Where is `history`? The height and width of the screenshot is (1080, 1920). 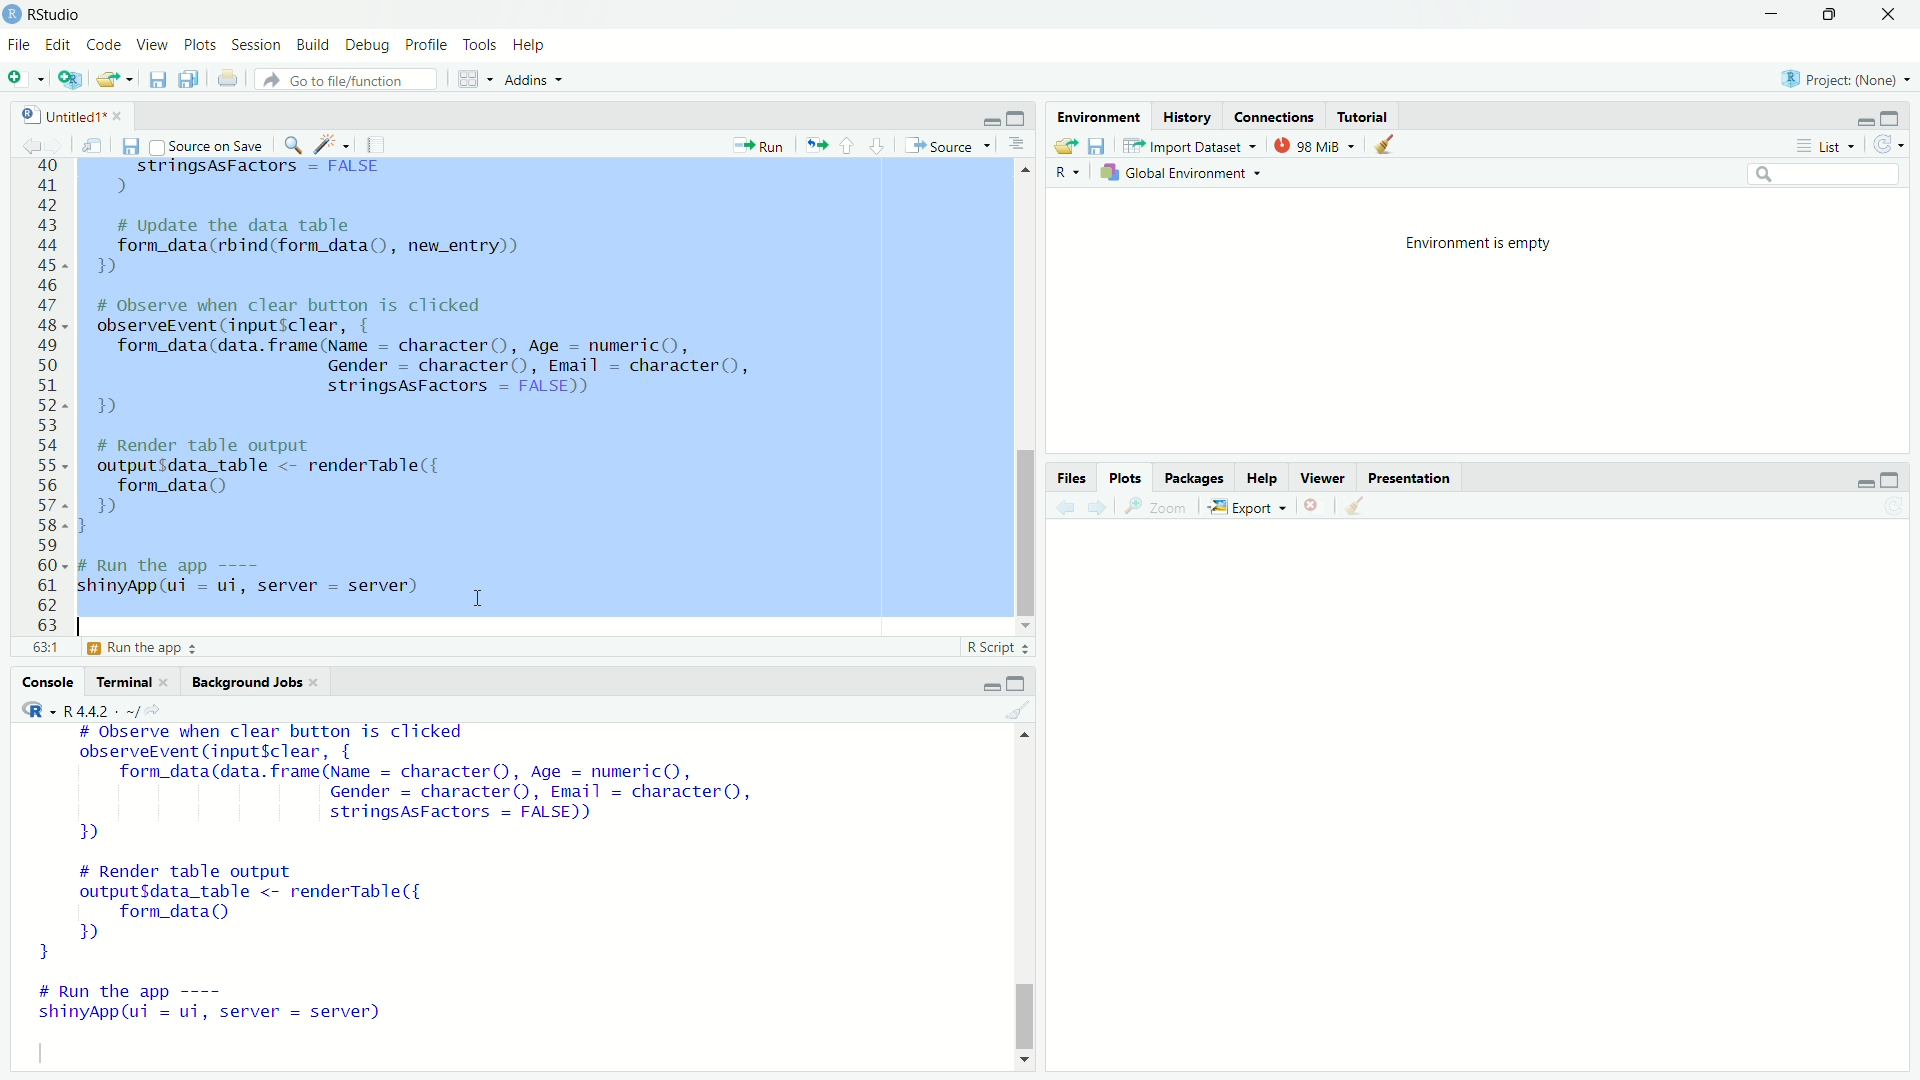
history is located at coordinates (1186, 115).